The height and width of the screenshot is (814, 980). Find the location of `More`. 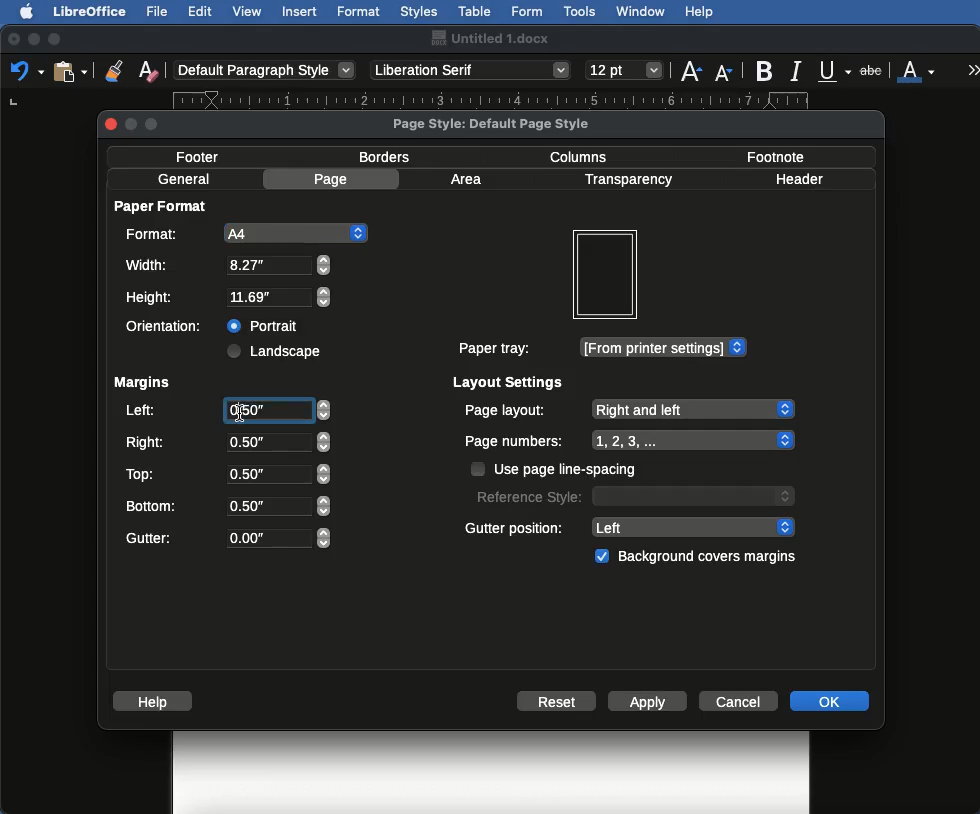

More is located at coordinates (974, 69).